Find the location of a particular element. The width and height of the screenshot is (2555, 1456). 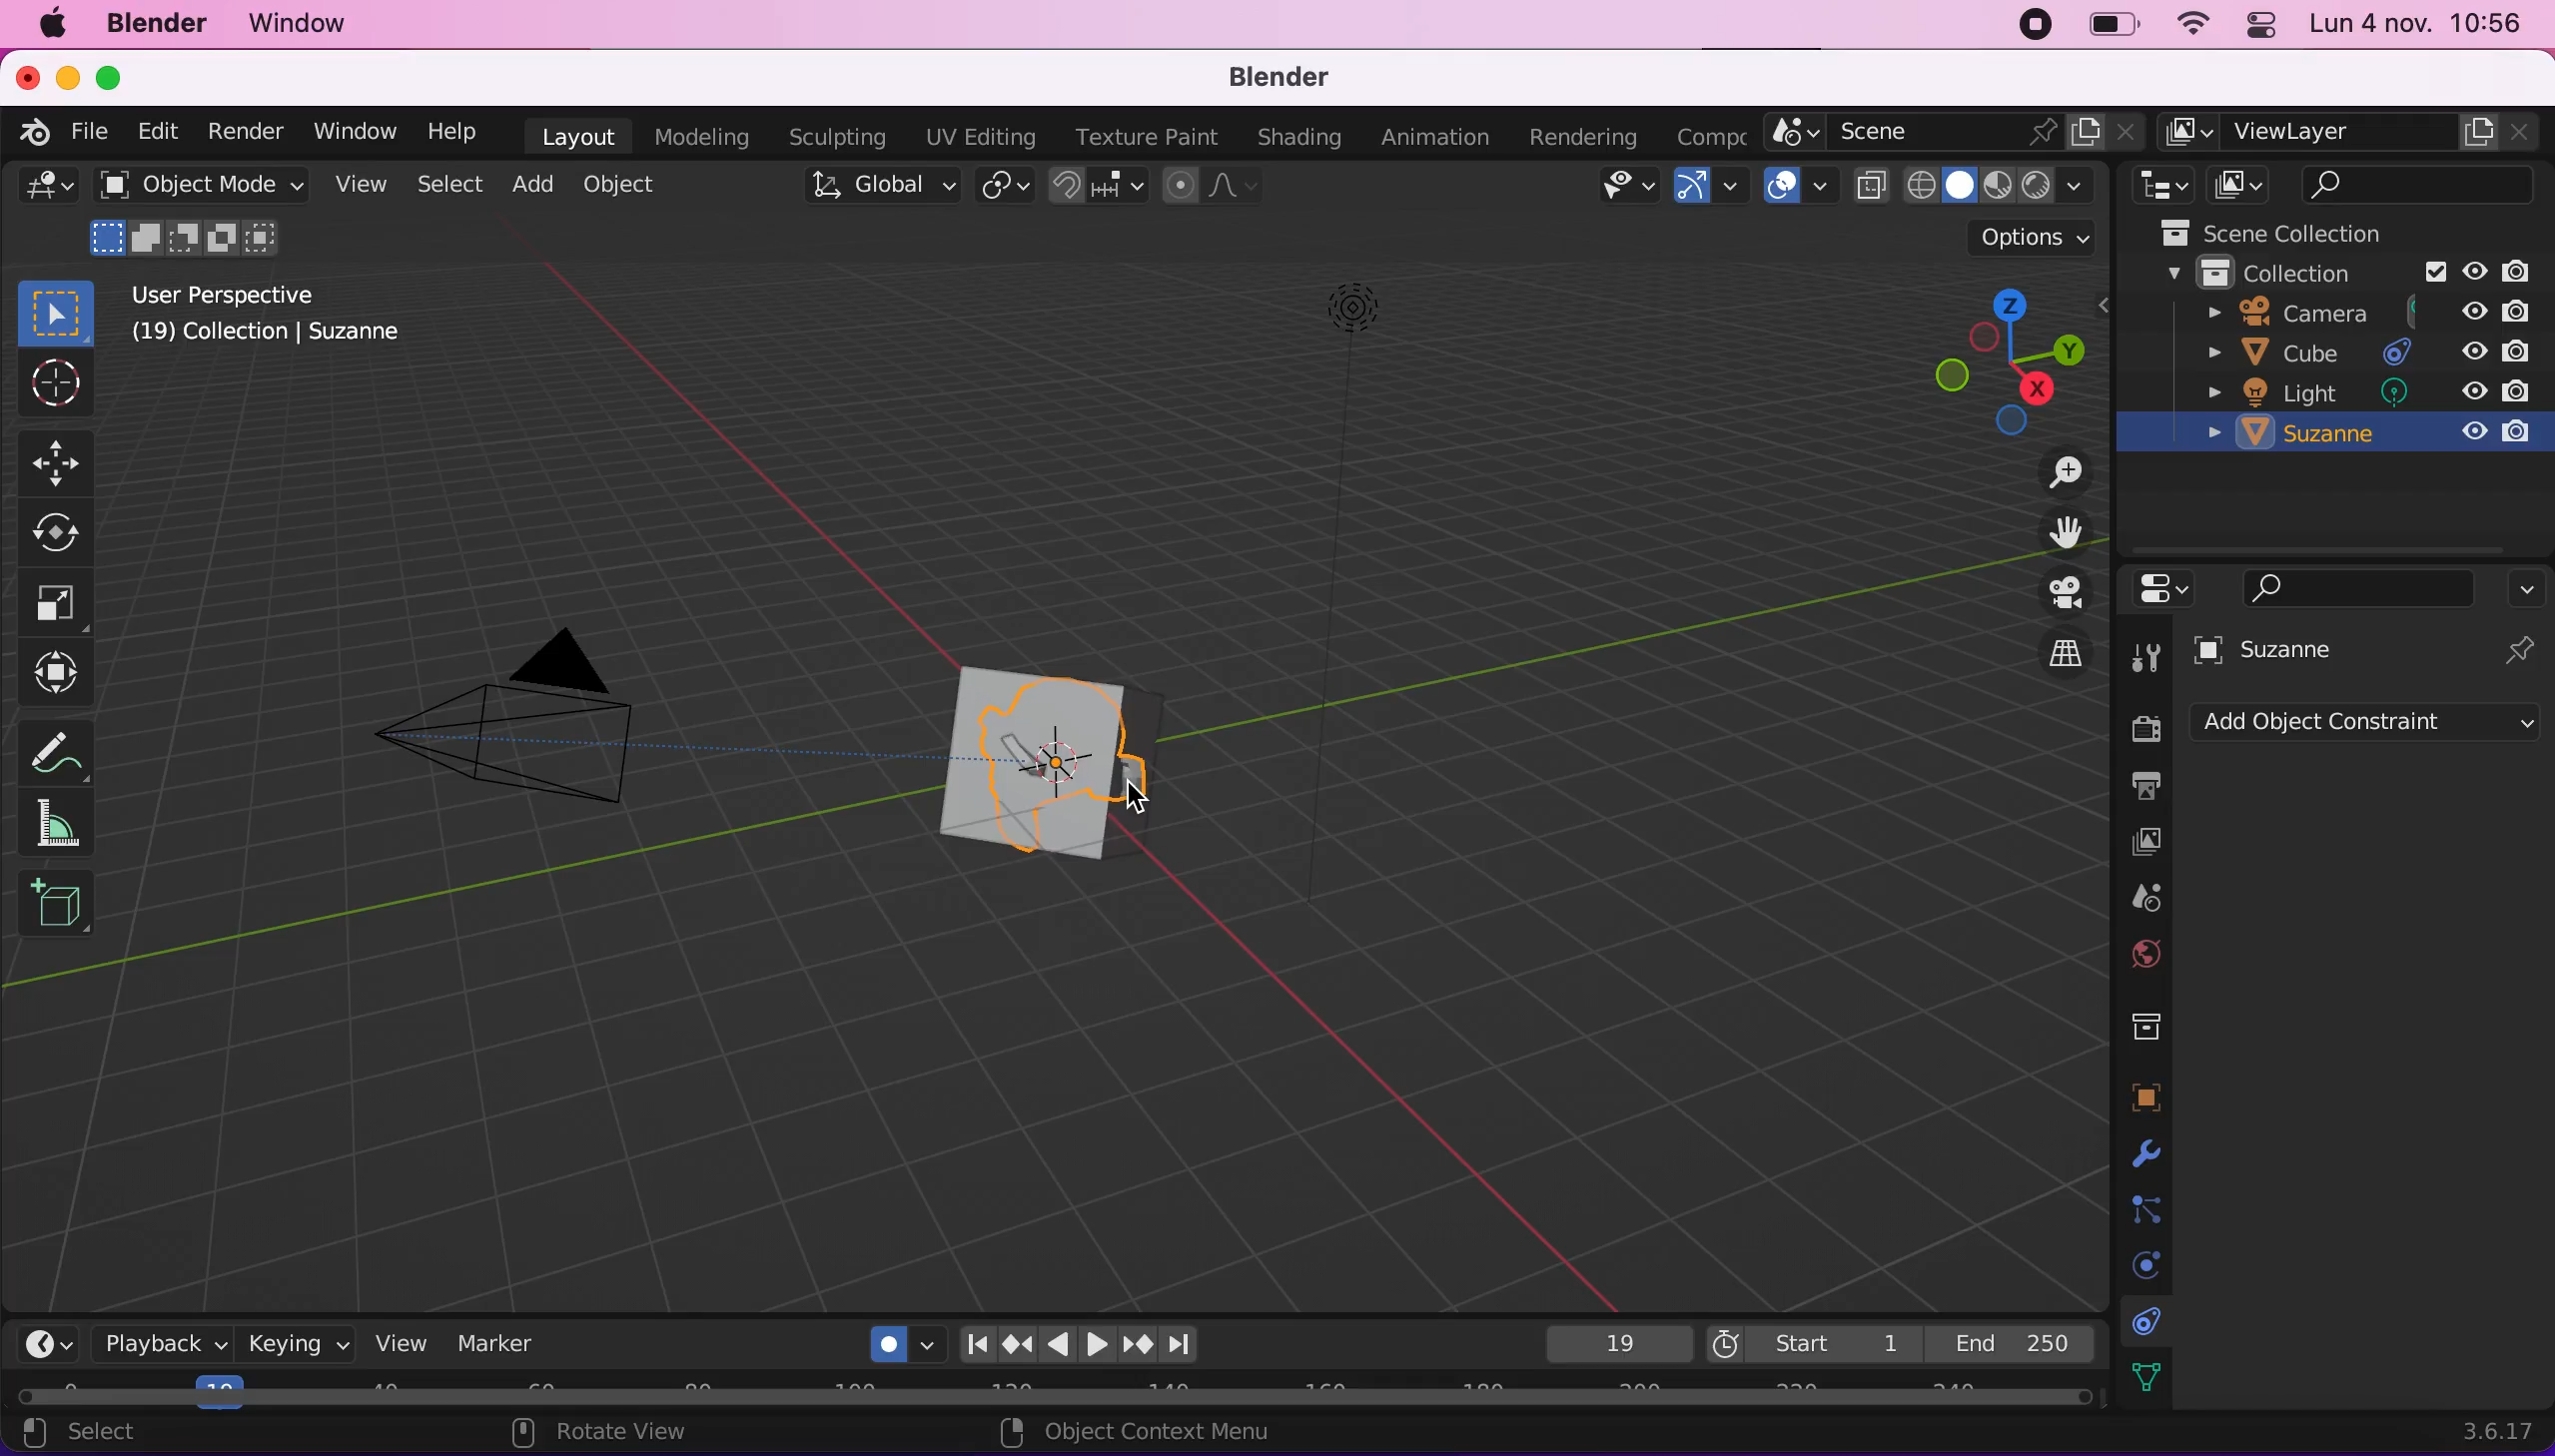

time and date is located at coordinates (2416, 27).